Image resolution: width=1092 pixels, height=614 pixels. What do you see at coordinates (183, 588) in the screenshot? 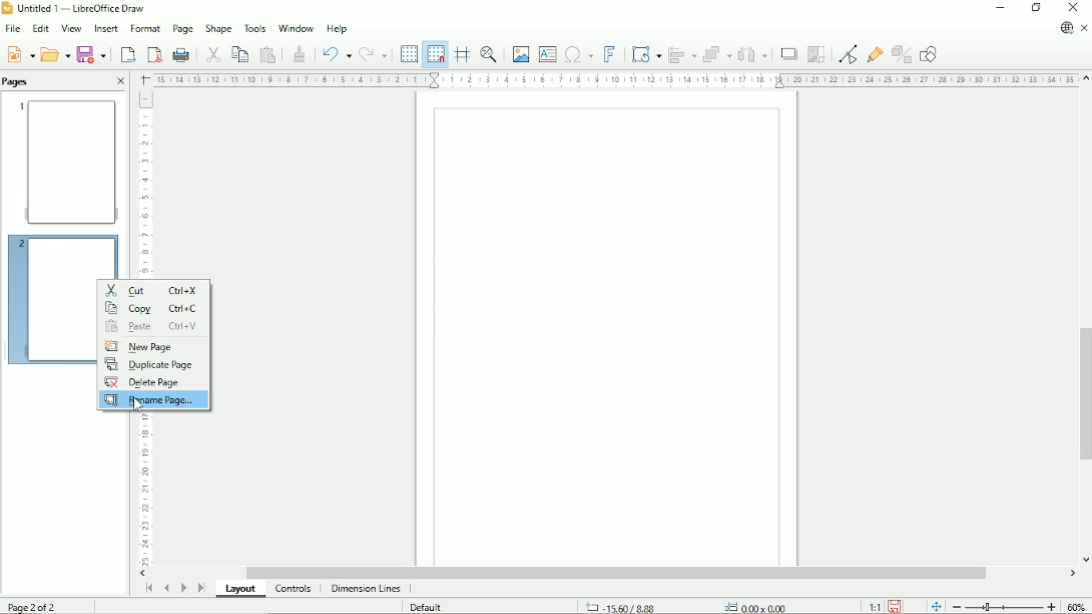
I see `Scroll to next page` at bounding box center [183, 588].